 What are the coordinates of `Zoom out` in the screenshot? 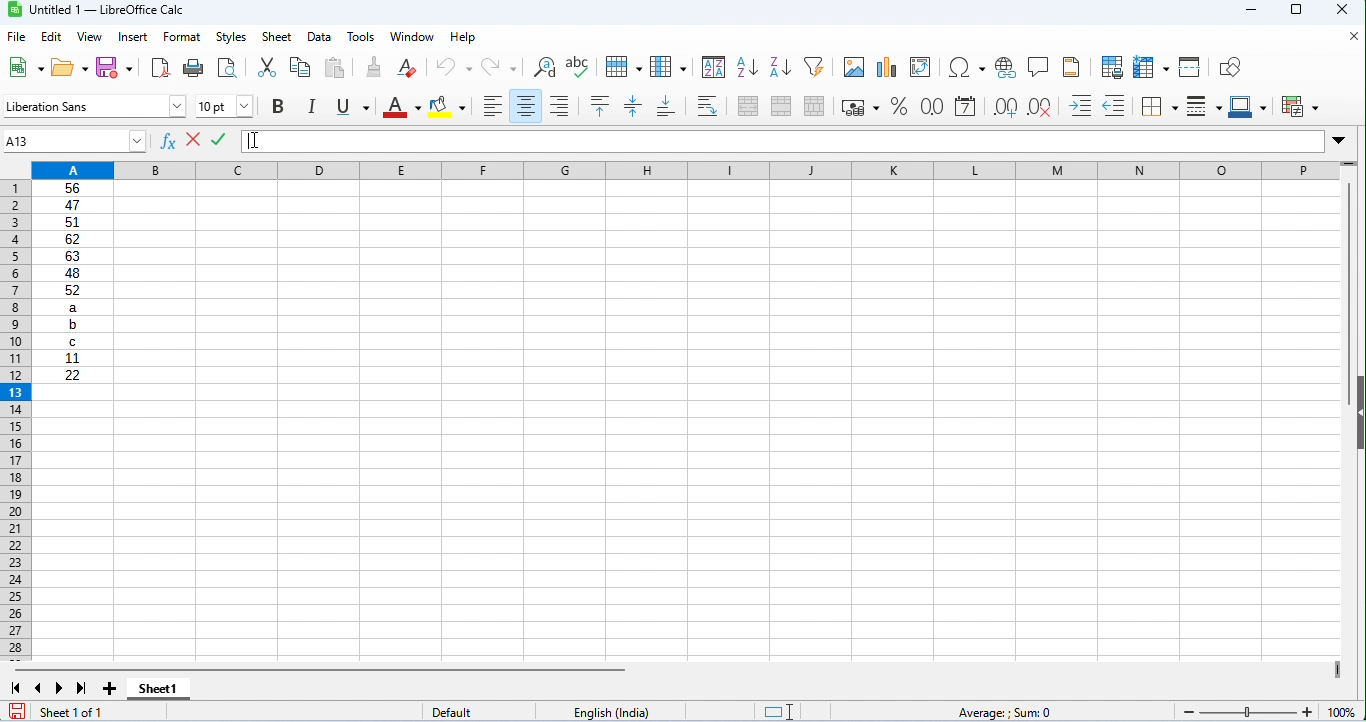 It's located at (1189, 713).